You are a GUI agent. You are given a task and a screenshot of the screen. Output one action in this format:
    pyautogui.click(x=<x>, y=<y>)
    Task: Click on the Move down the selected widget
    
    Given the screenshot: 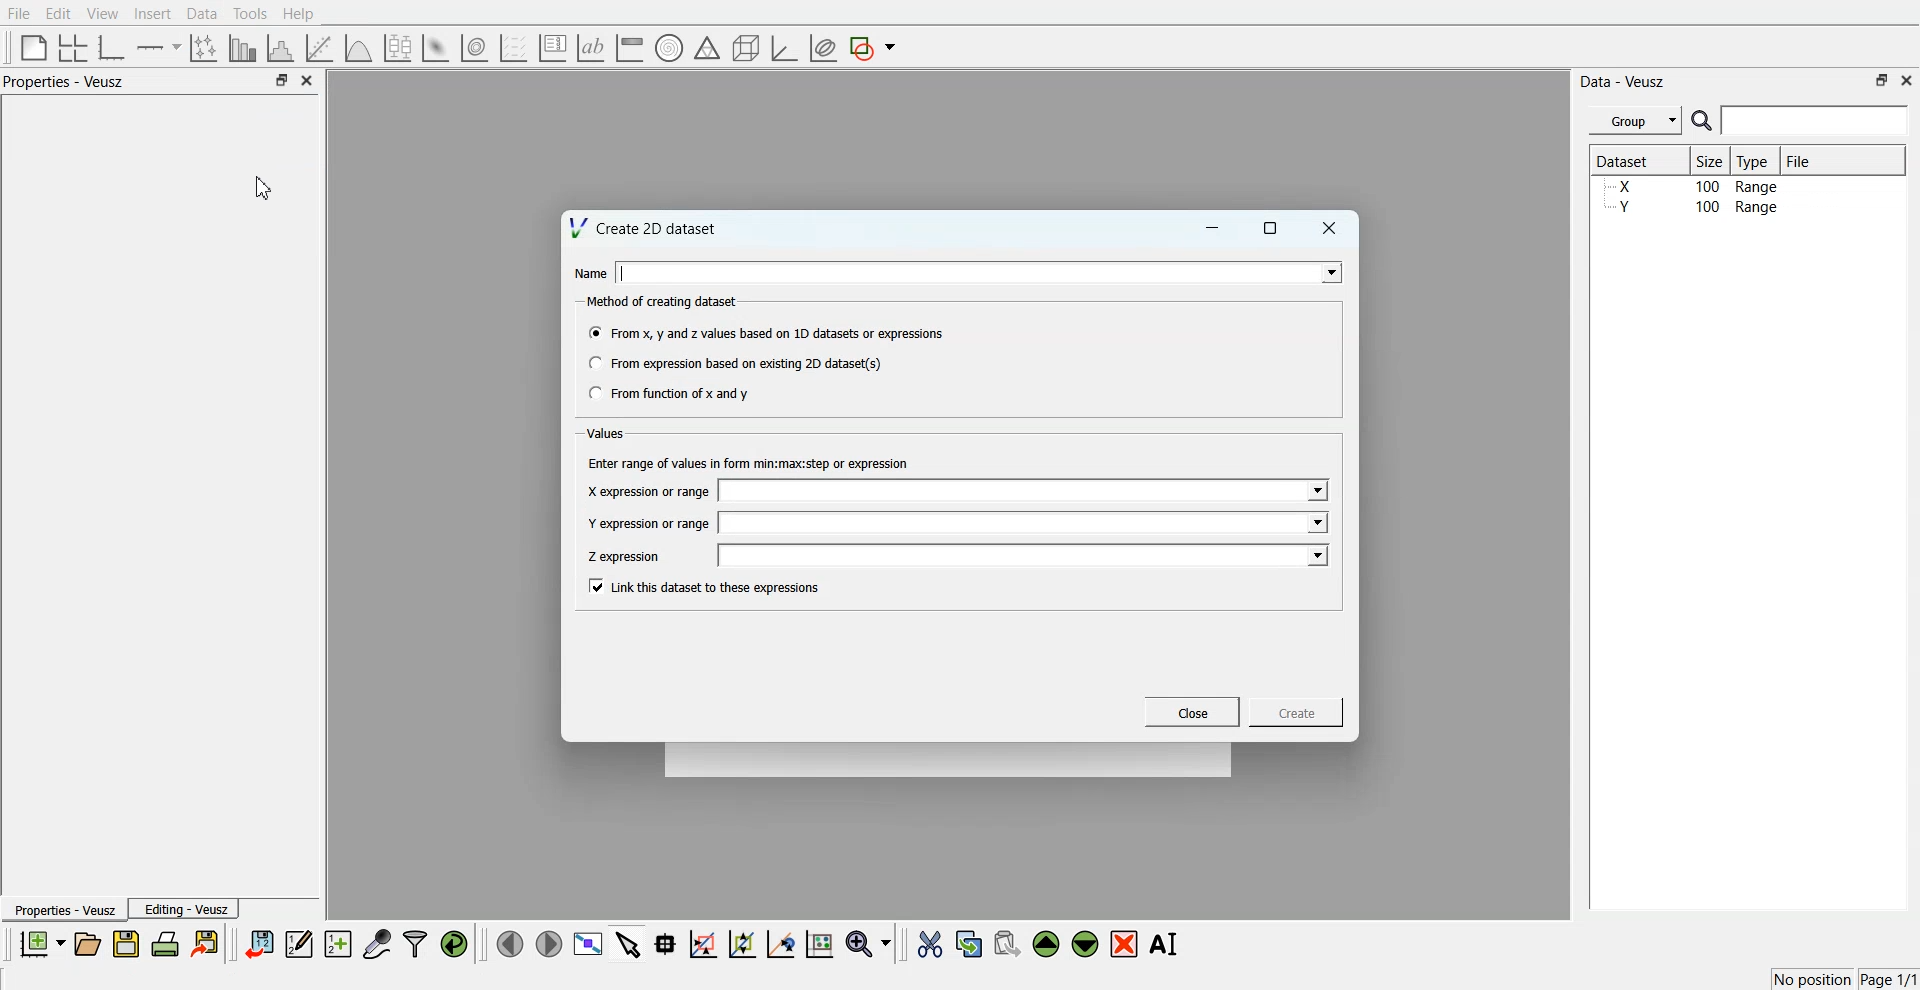 What is the action you would take?
    pyautogui.click(x=1086, y=944)
    